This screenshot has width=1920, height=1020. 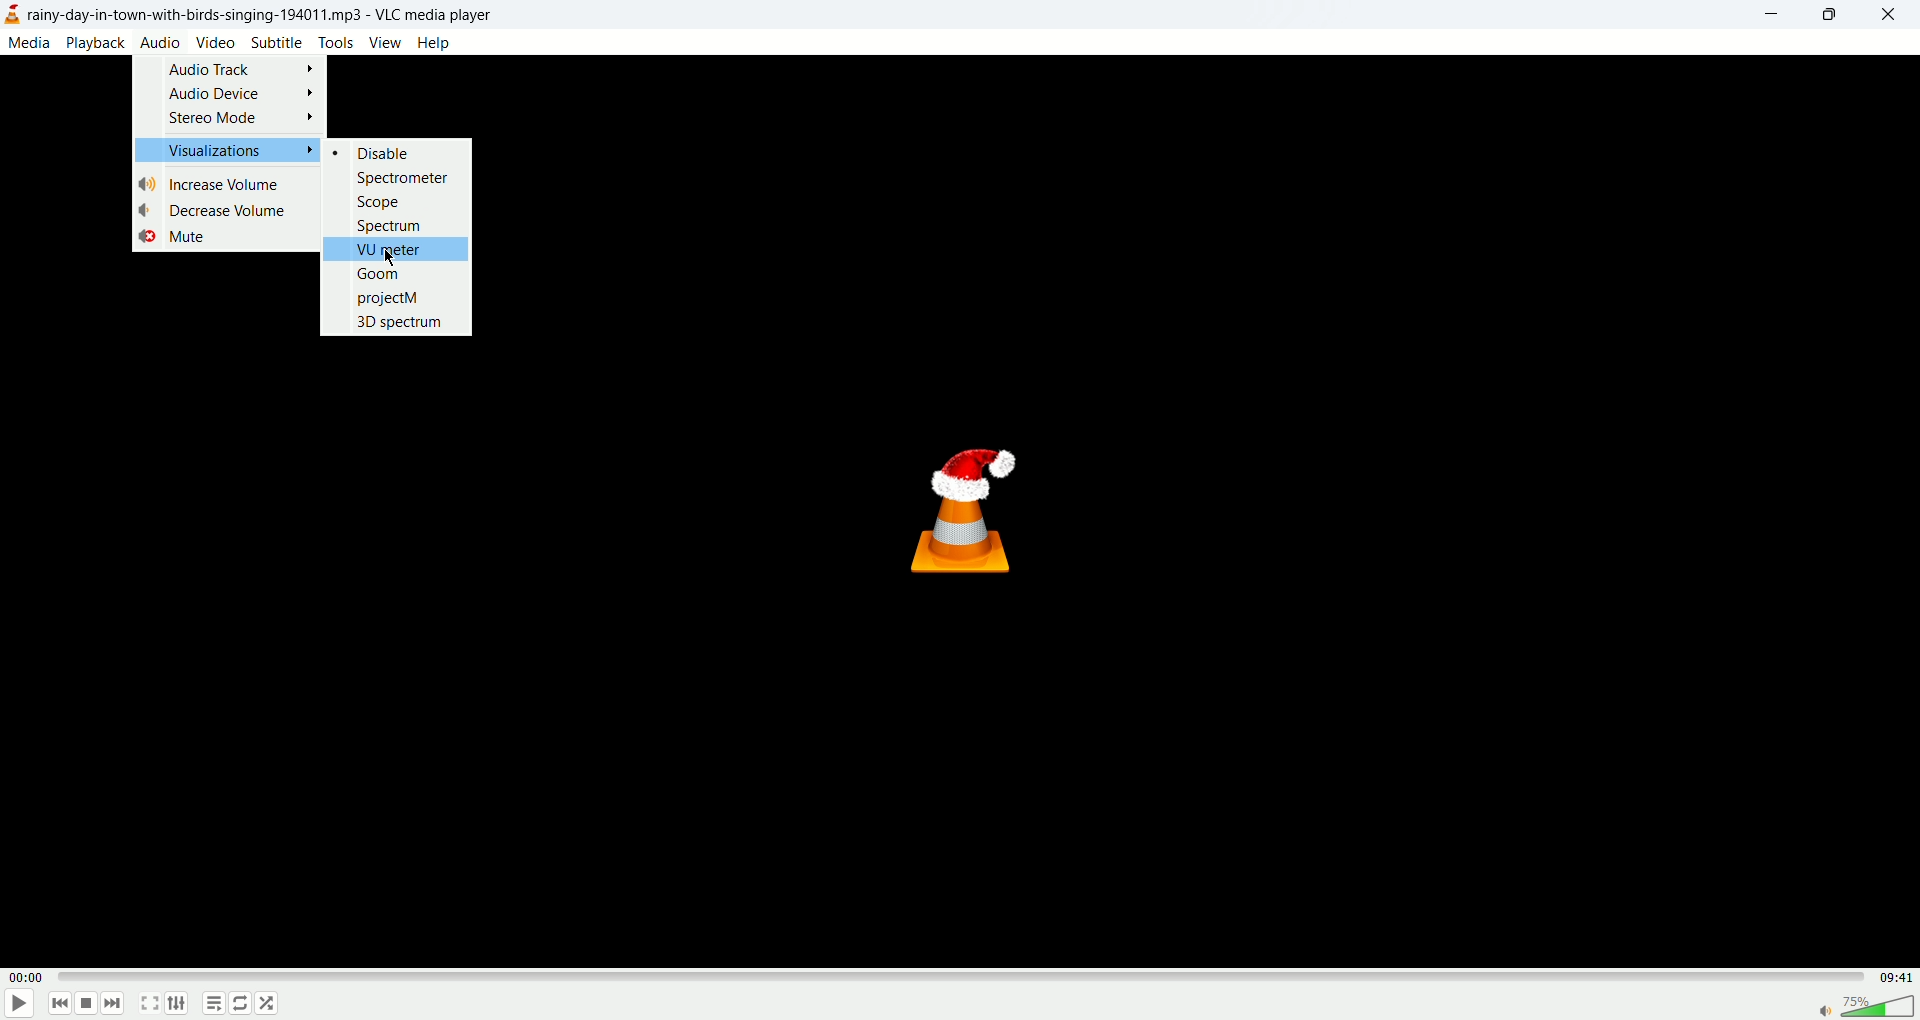 What do you see at coordinates (1767, 17) in the screenshot?
I see `minimize` at bounding box center [1767, 17].